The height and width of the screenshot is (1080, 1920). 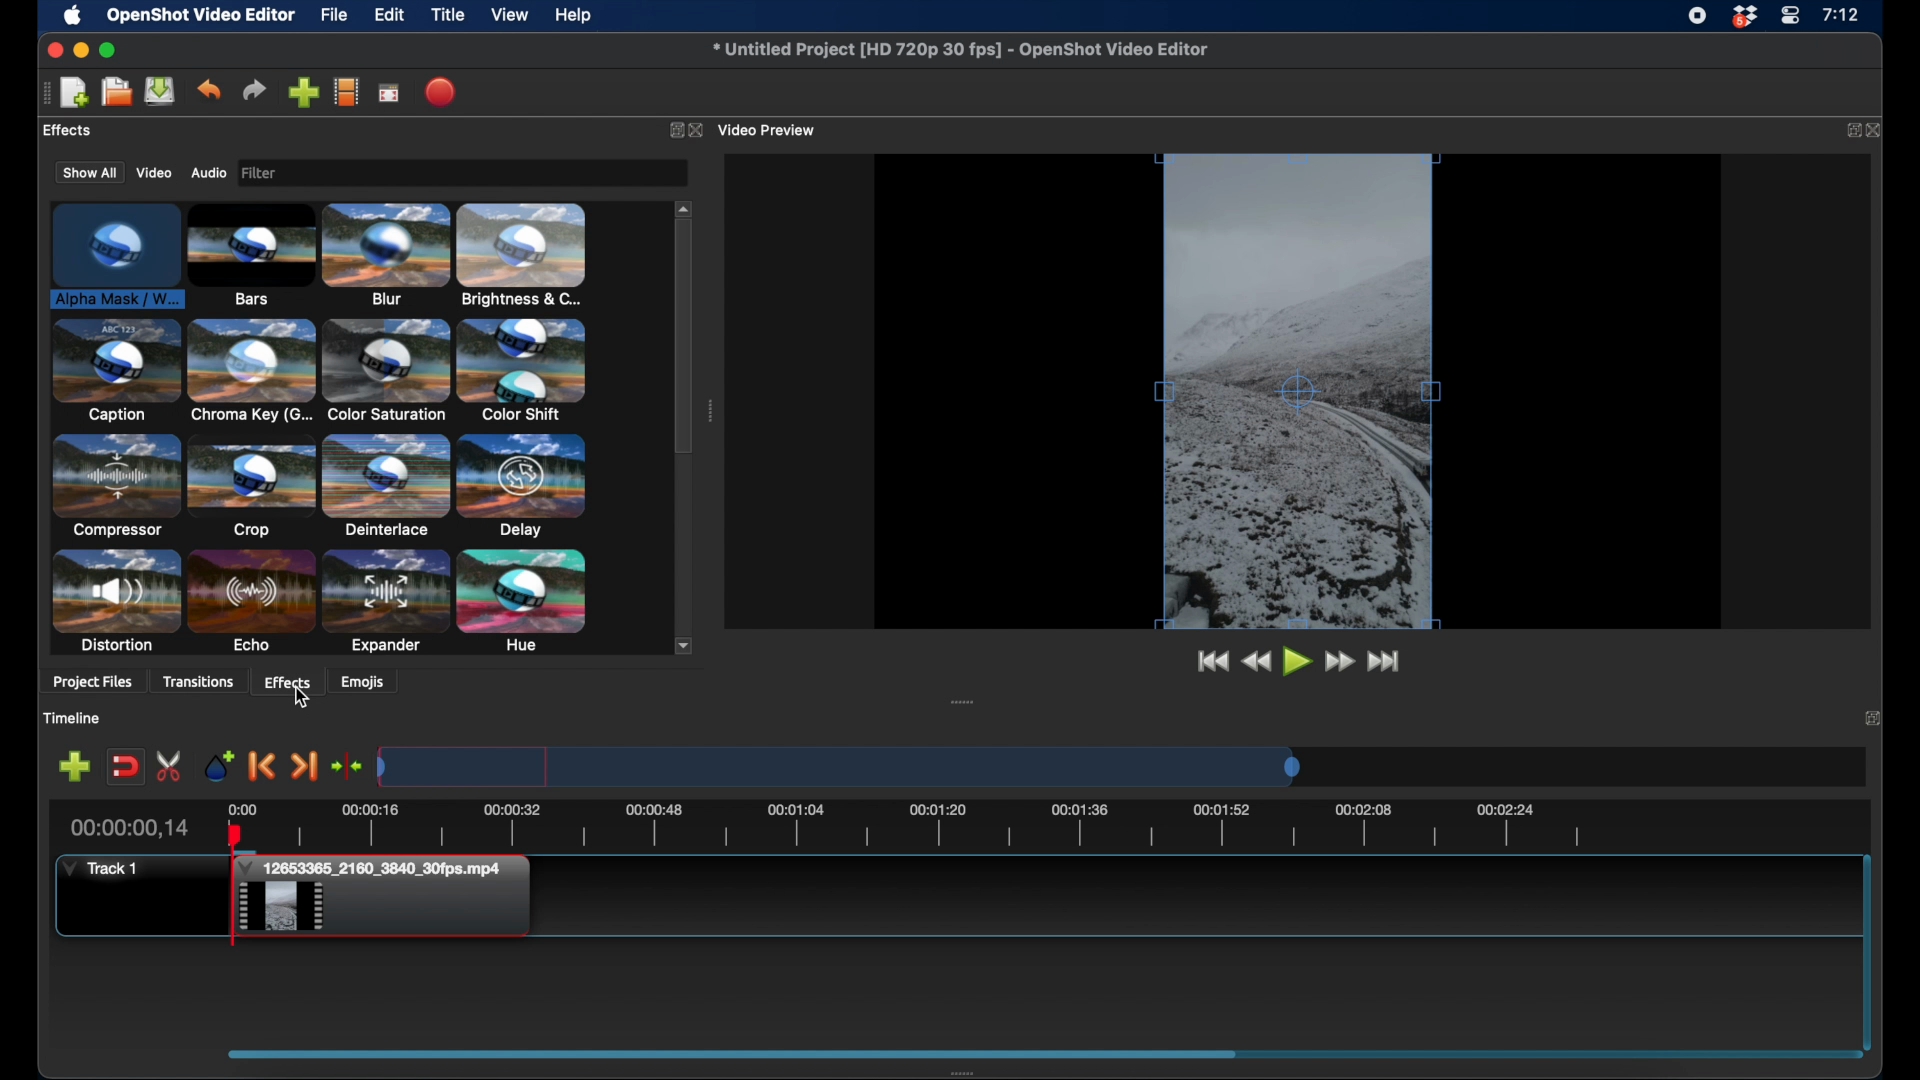 What do you see at coordinates (961, 49) in the screenshot?
I see `file name` at bounding box center [961, 49].